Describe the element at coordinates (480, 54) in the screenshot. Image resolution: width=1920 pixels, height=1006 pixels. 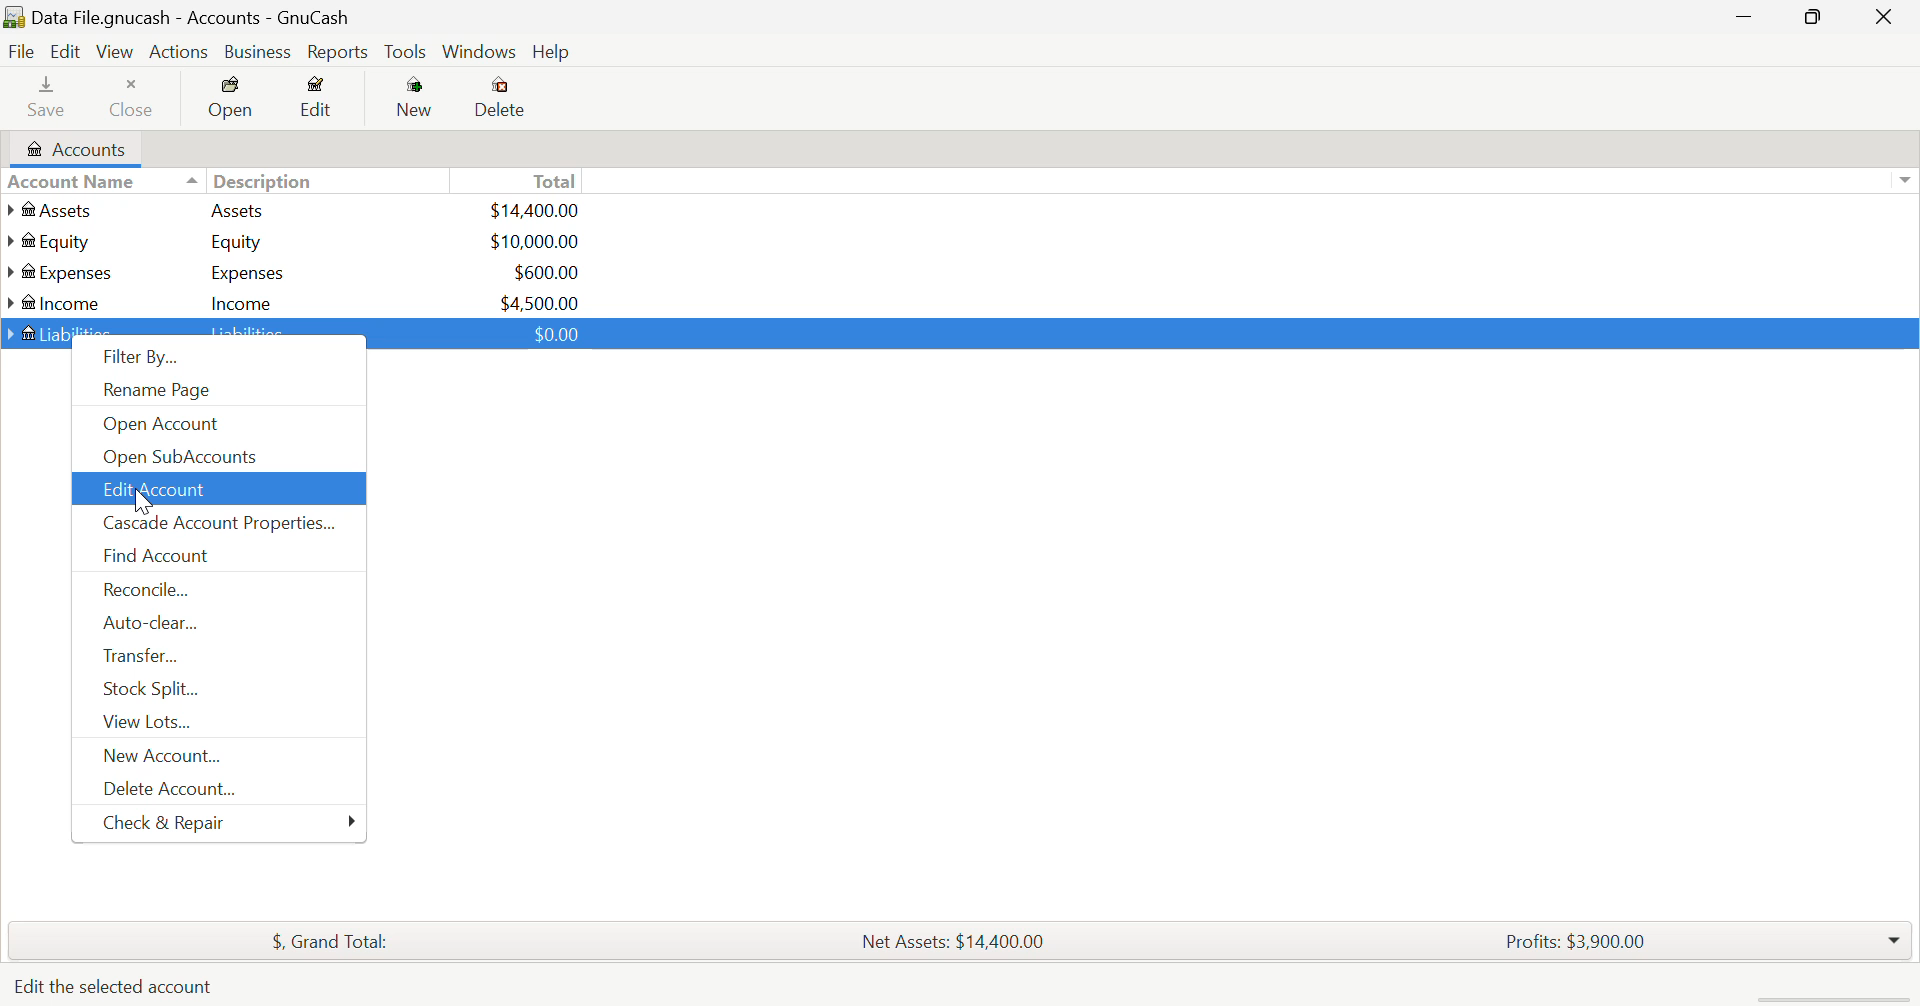
I see `Windows` at that location.